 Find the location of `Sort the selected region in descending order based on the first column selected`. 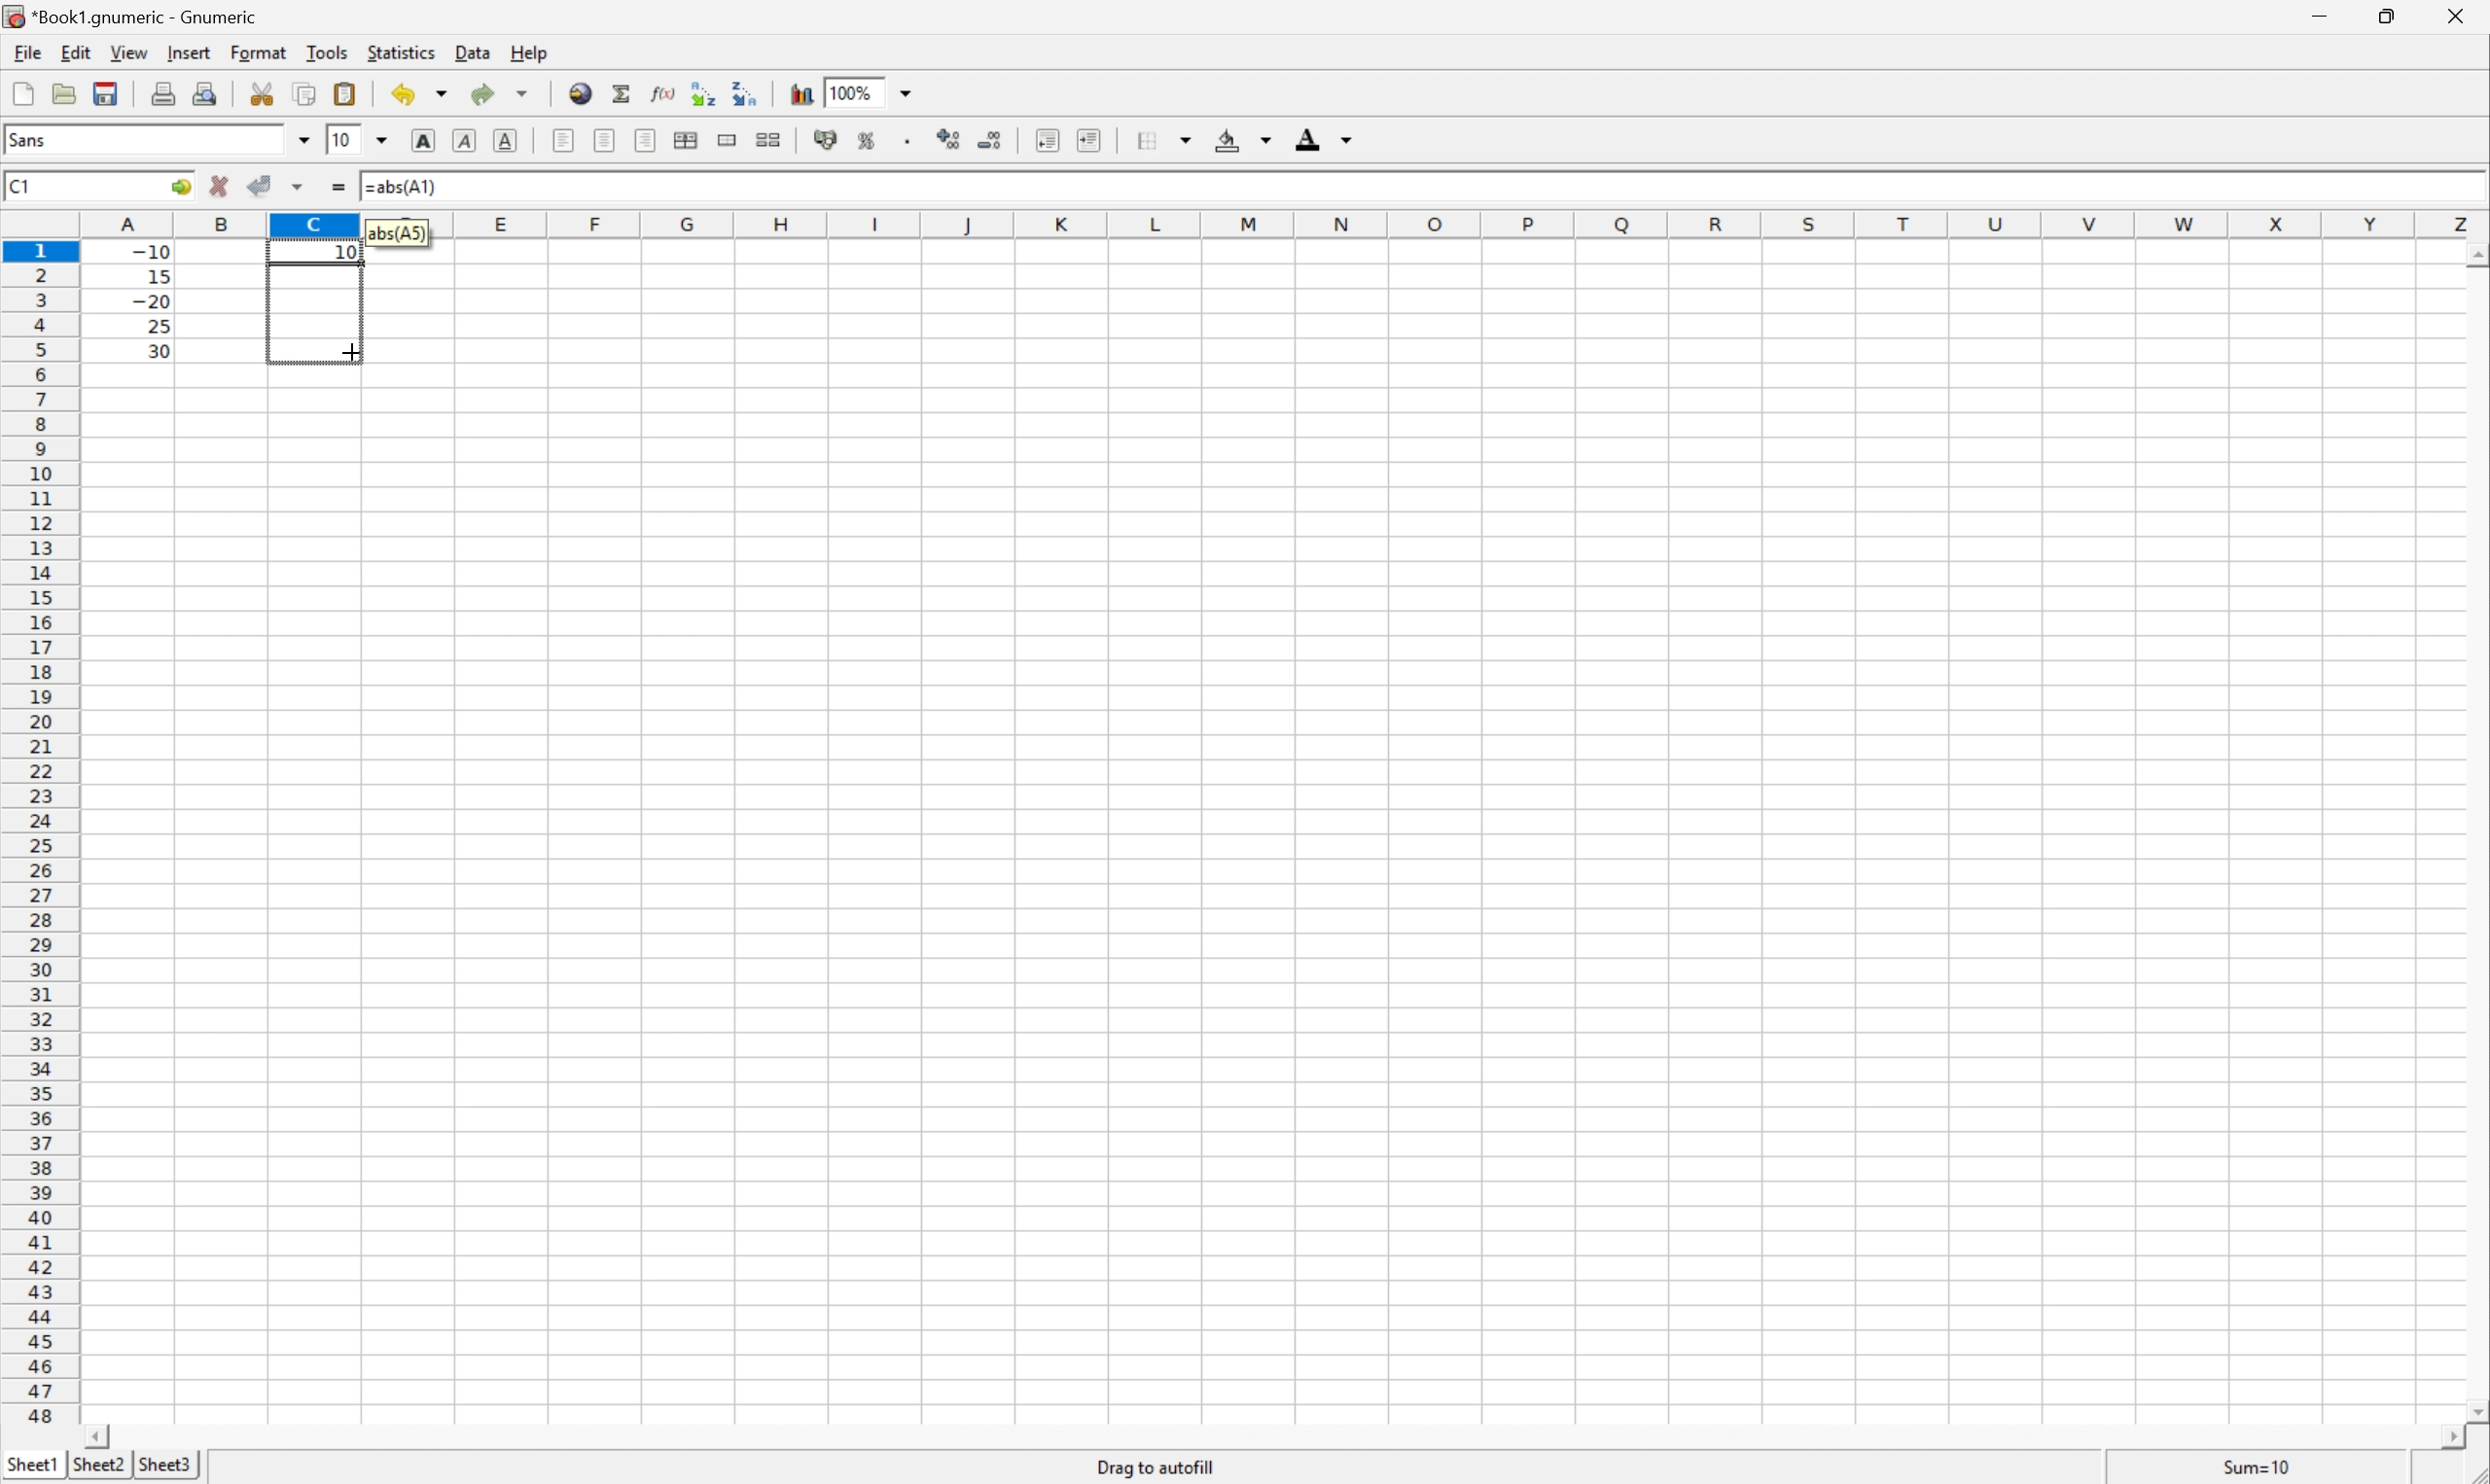

Sort the selected region in descending order based on the first column selected is located at coordinates (744, 91).